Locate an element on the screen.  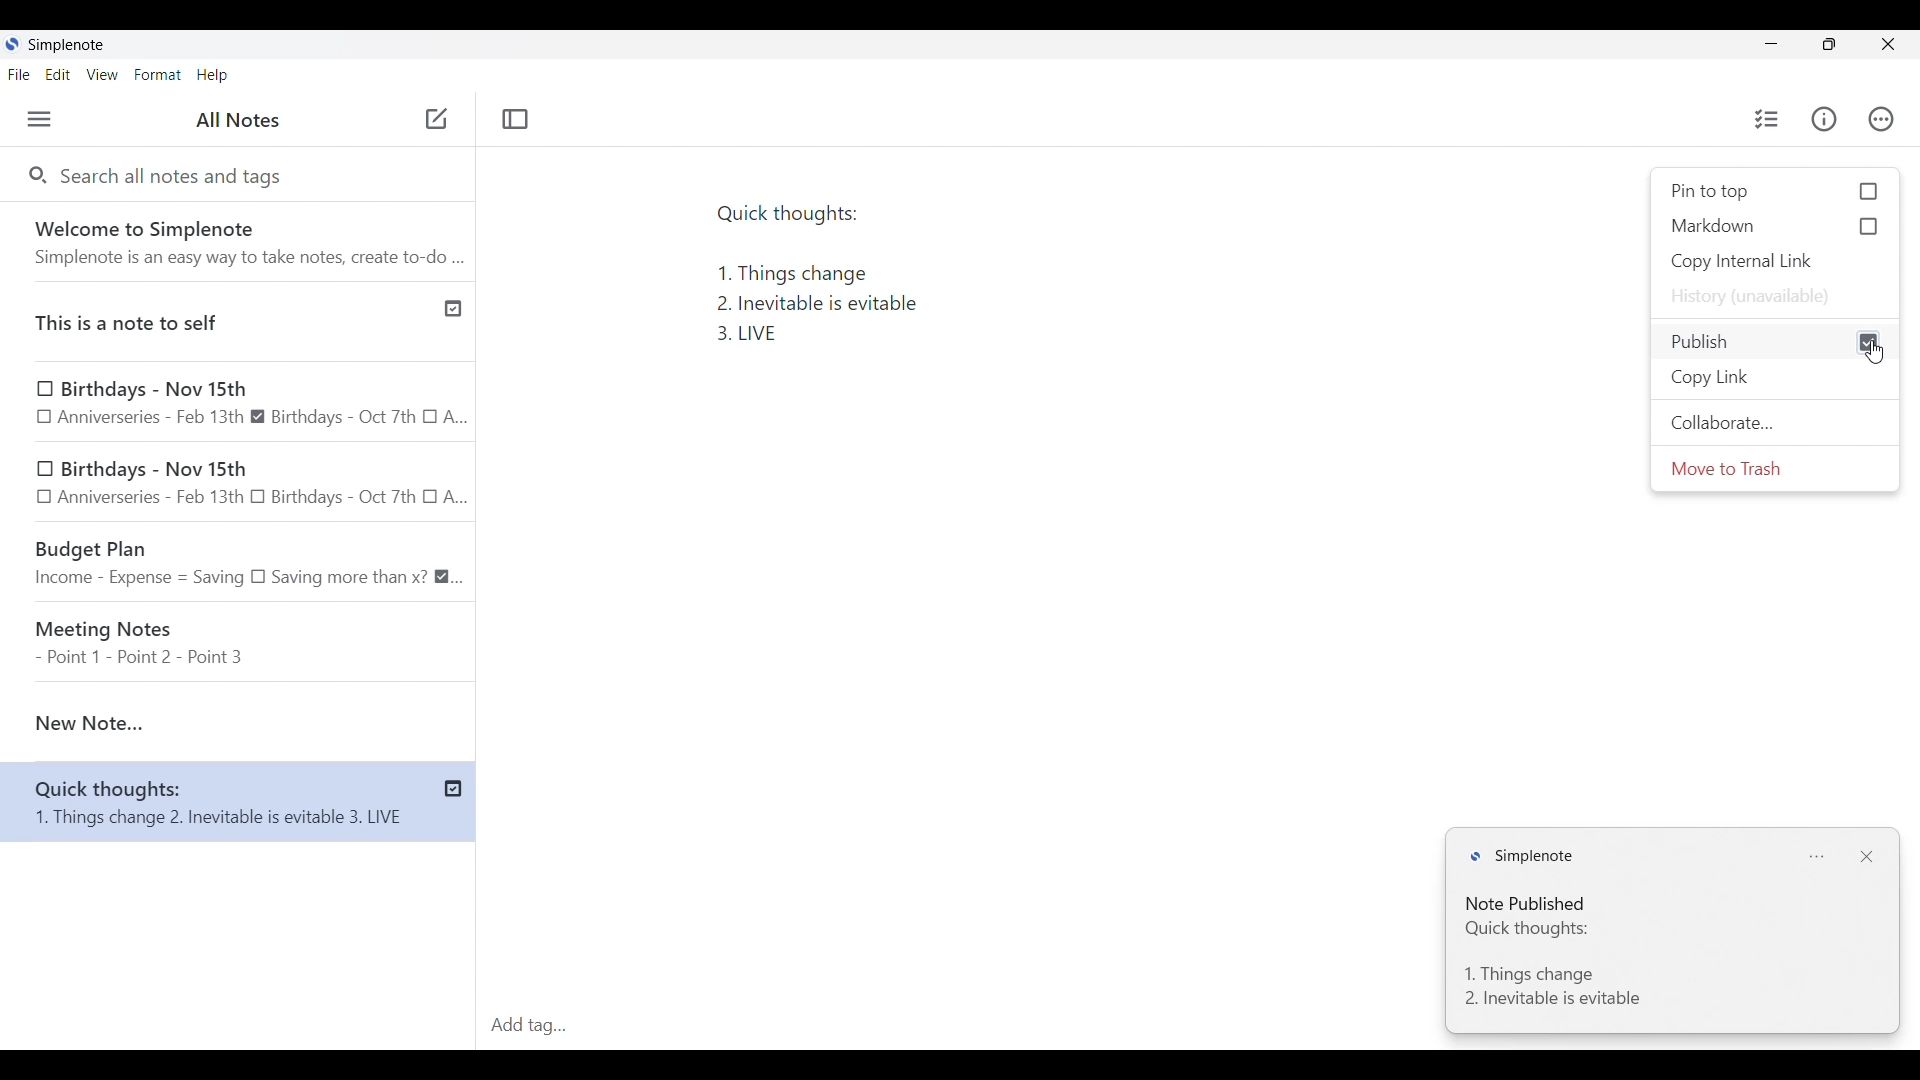
History is located at coordinates (1775, 297).